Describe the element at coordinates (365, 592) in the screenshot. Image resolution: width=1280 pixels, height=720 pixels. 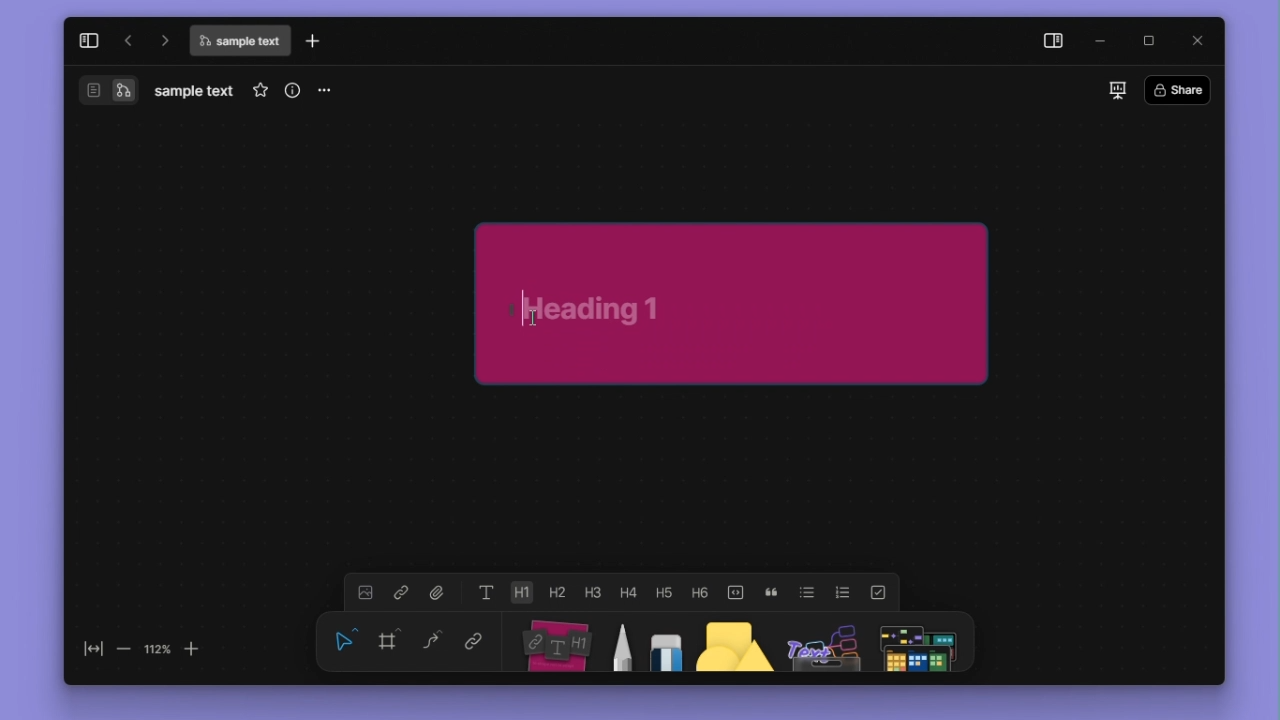
I see `image` at that location.